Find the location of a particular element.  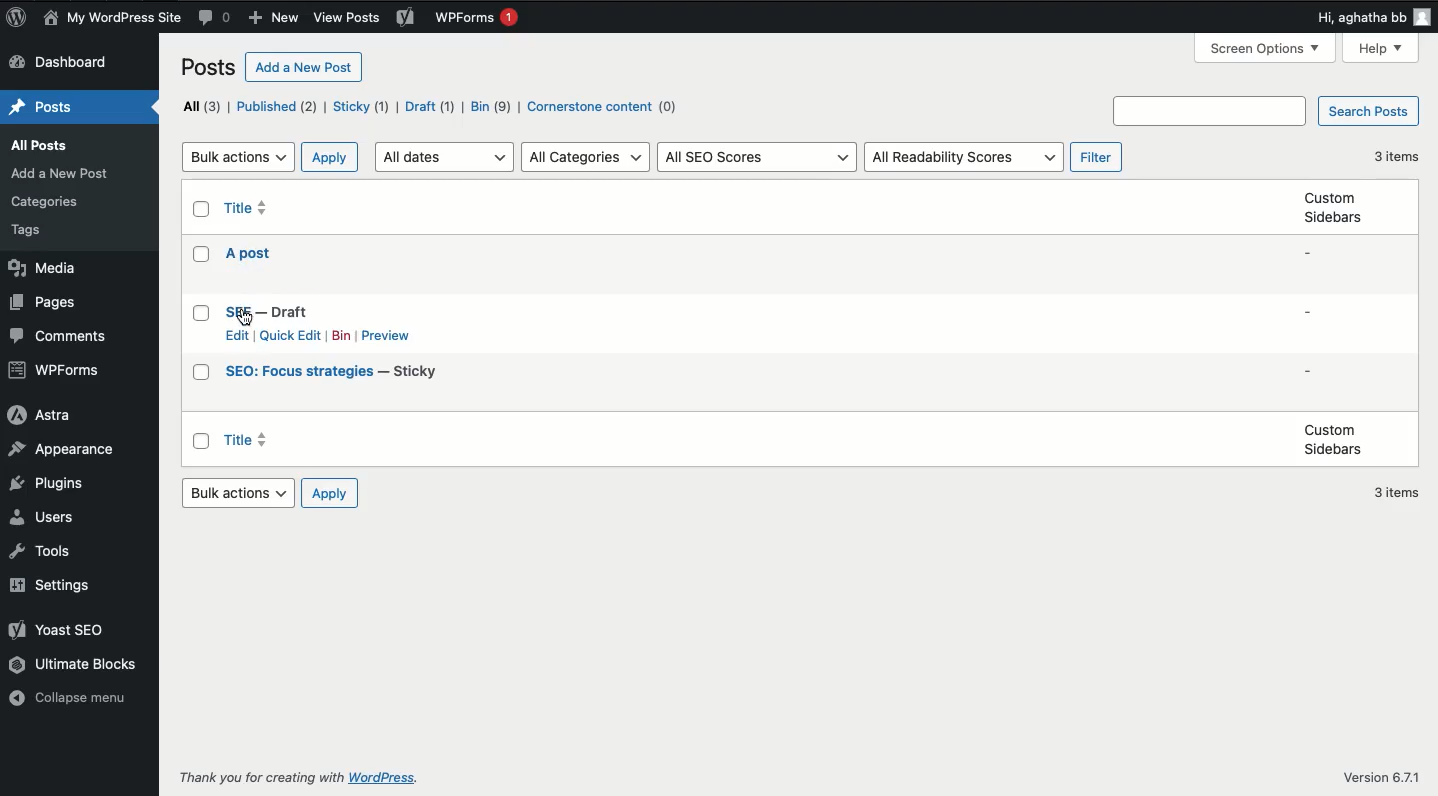

Checkbox is located at coordinates (197, 372).